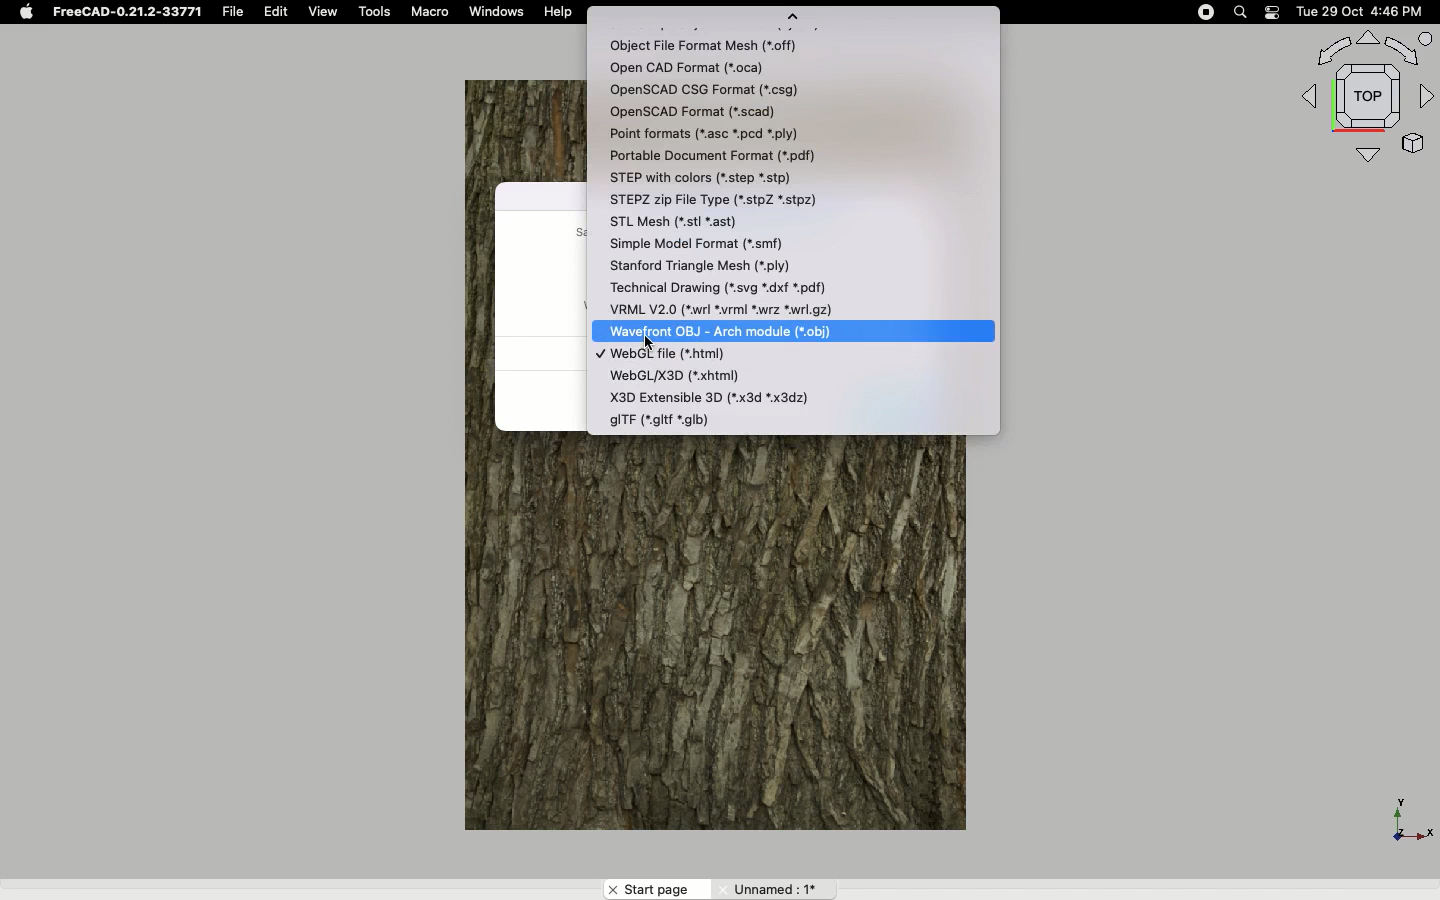 This screenshot has height=900, width=1440. What do you see at coordinates (737, 265) in the screenshot?
I see `Stanford triangle mesh(*.ply)` at bounding box center [737, 265].